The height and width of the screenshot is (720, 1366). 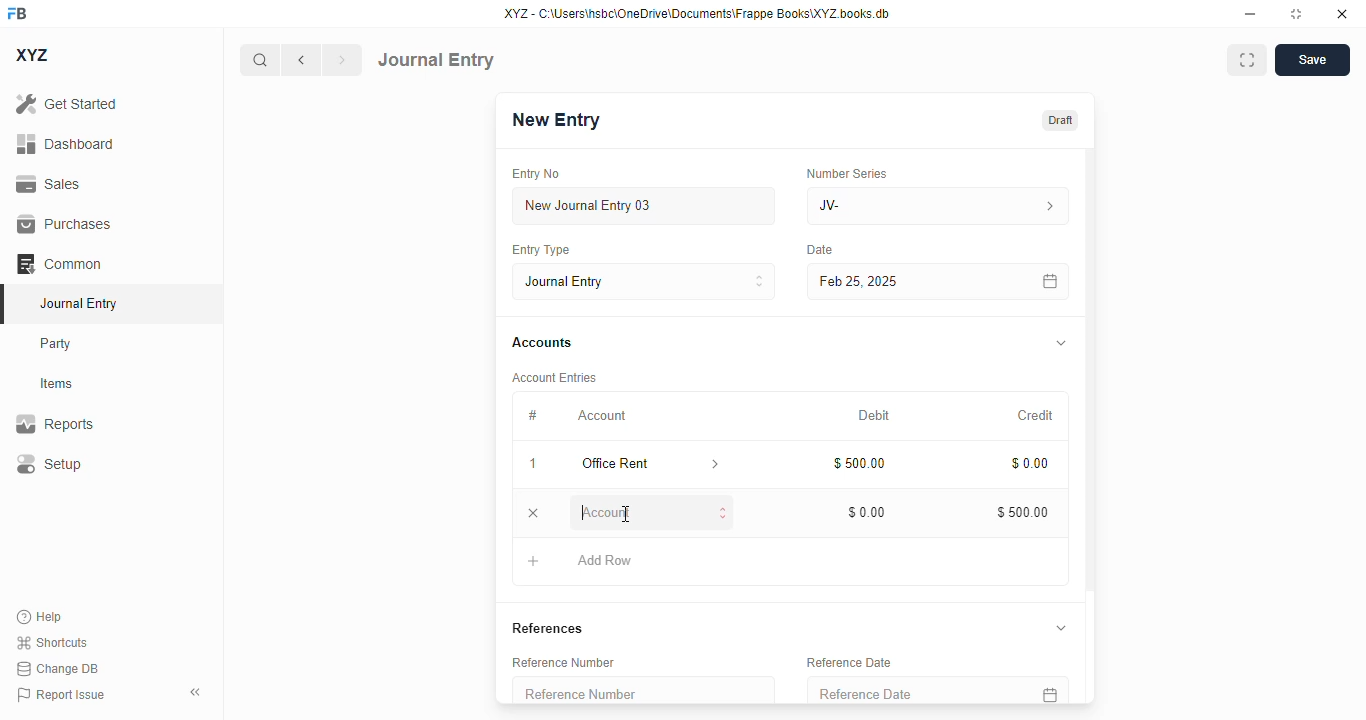 I want to click on toggle expand/collapse, so click(x=1060, y=627).